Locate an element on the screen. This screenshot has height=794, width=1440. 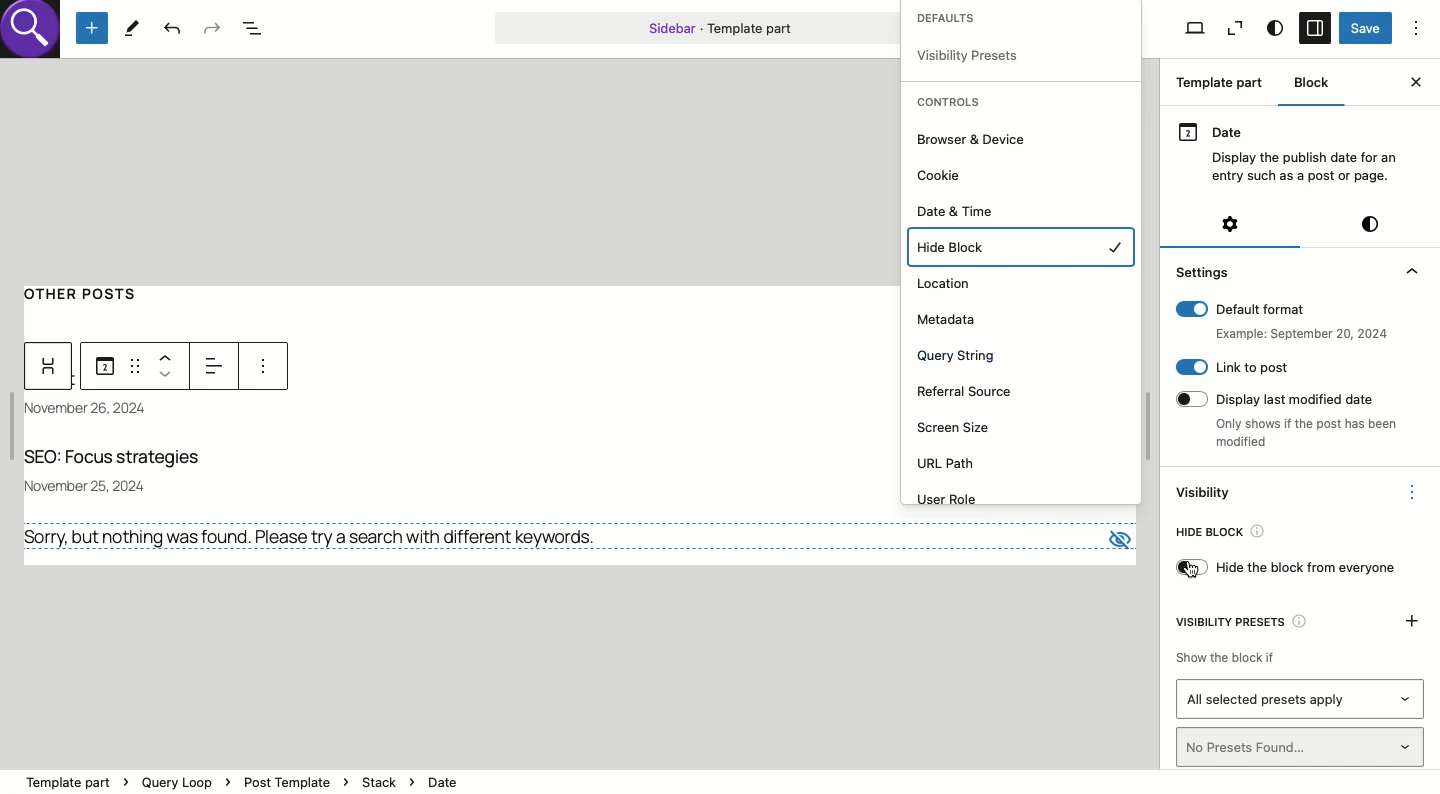
Hide bloc is located at coordinates (1219, 534).